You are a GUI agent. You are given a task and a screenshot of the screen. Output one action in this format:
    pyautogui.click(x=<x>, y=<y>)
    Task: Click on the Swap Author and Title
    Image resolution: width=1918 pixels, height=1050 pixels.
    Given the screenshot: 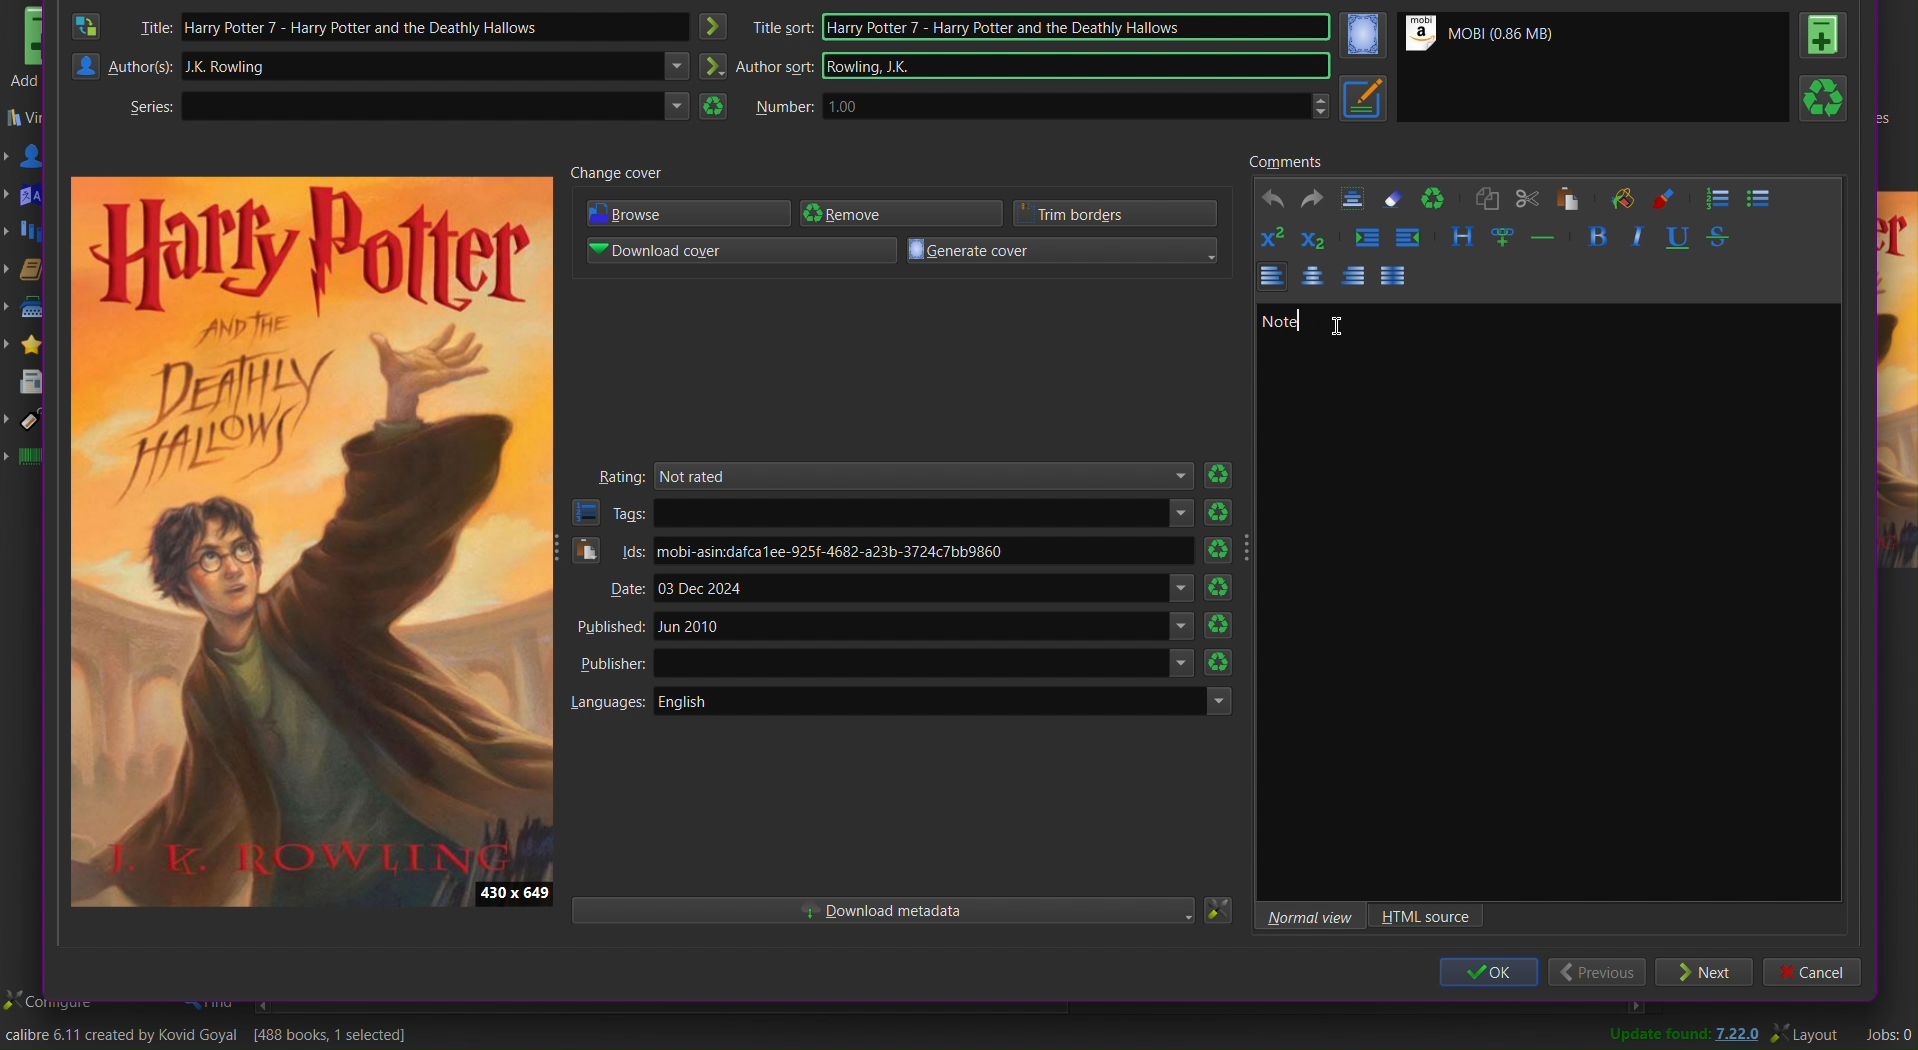 What is the action you would take?
    pyautogui.click(x=90, y=25)
    